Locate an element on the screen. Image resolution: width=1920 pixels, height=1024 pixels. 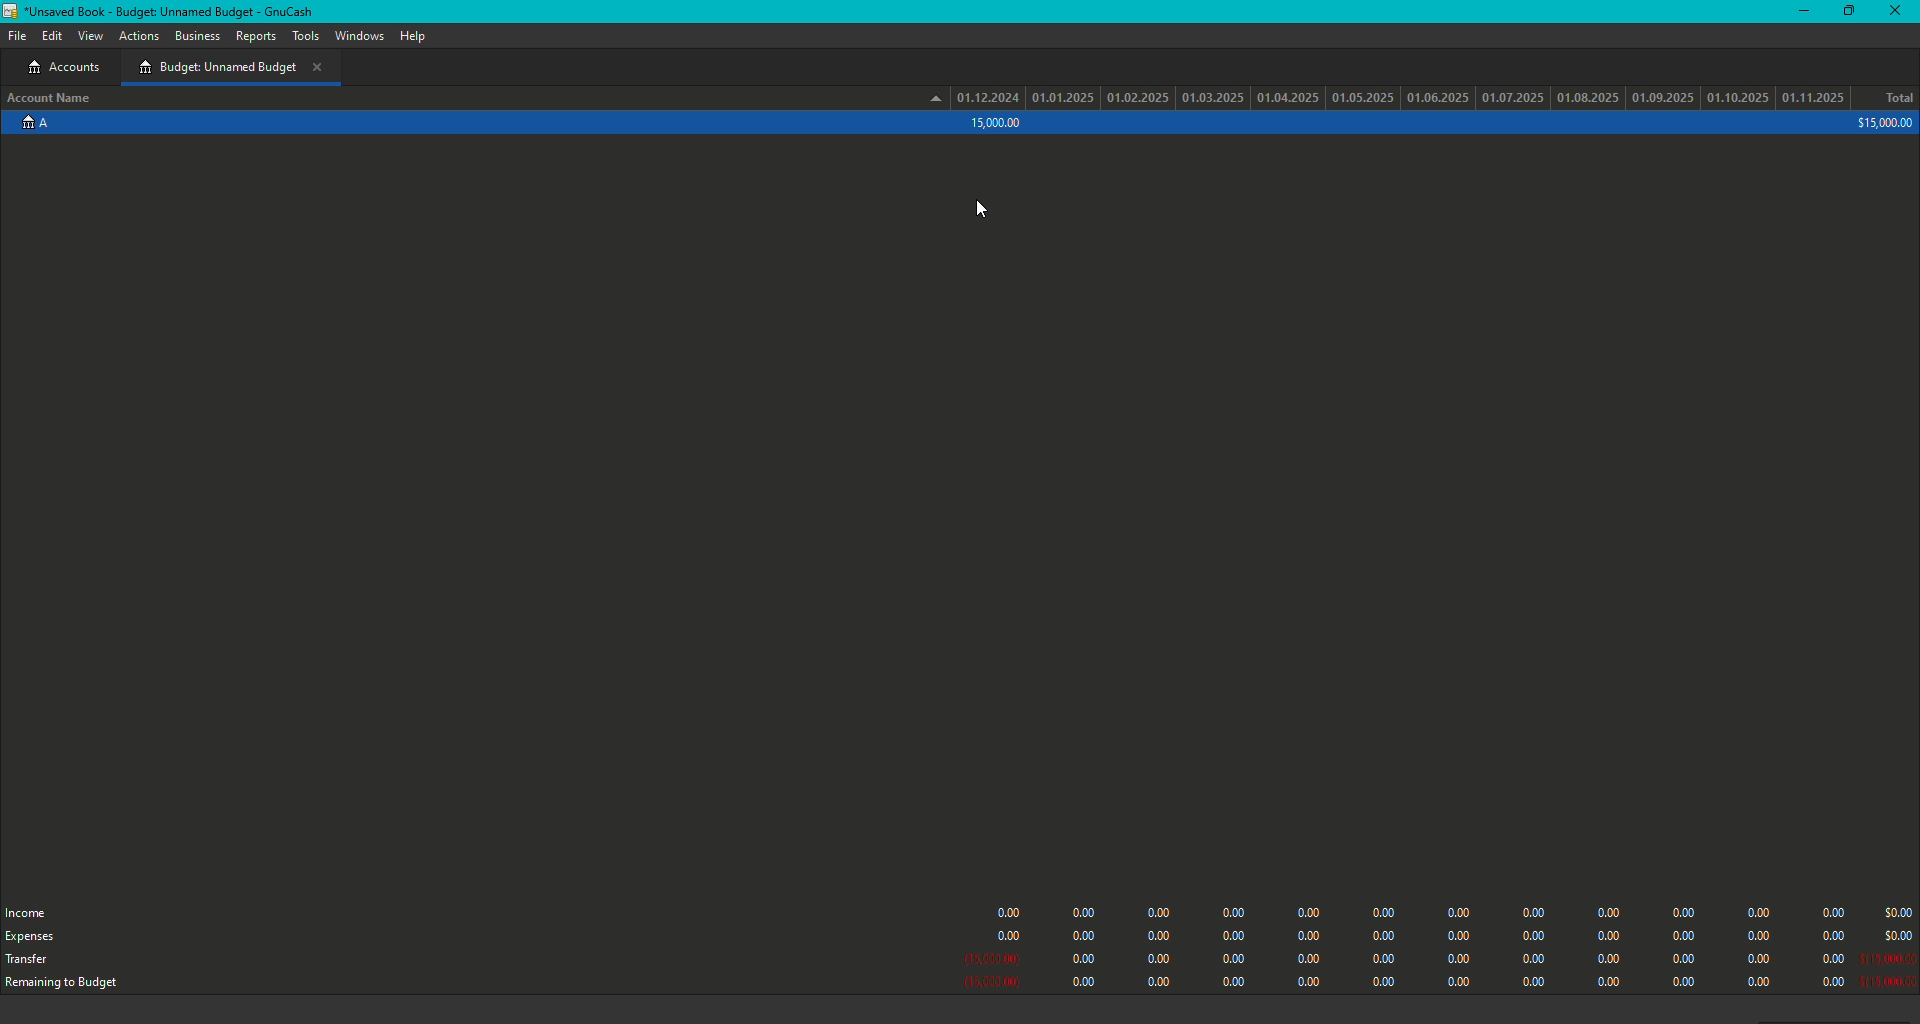
Restore is located at coordinates (1846, 12).